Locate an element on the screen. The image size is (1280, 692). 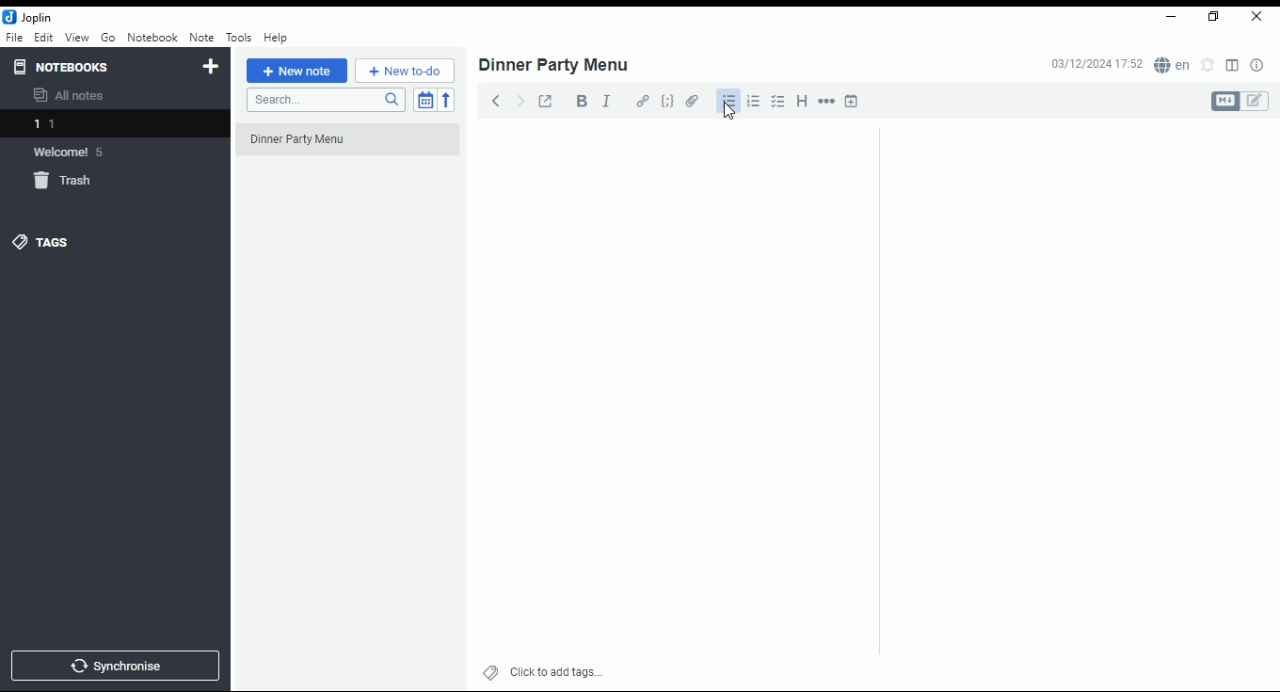
notebooks is located at coordinates (66, 66).